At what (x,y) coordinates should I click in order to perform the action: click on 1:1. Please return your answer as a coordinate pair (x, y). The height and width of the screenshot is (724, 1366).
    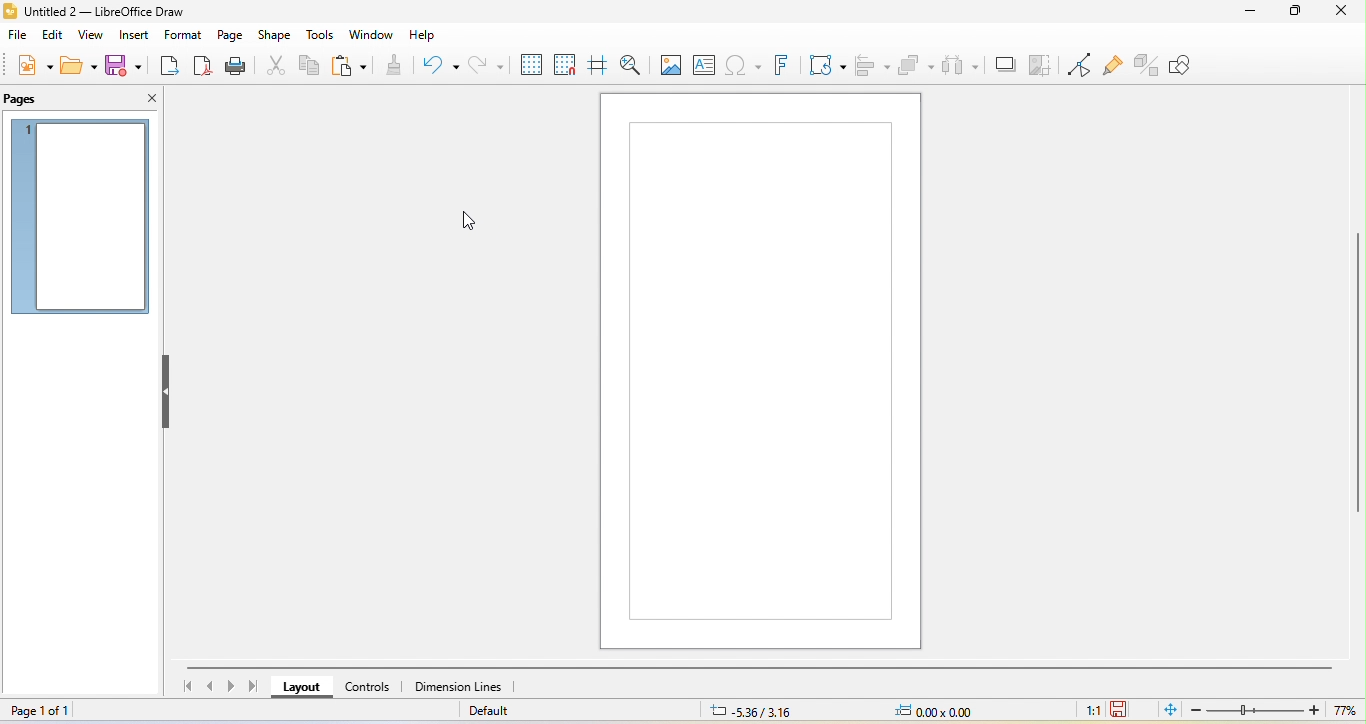
    Looking at the image, I should click on (1089, 709).